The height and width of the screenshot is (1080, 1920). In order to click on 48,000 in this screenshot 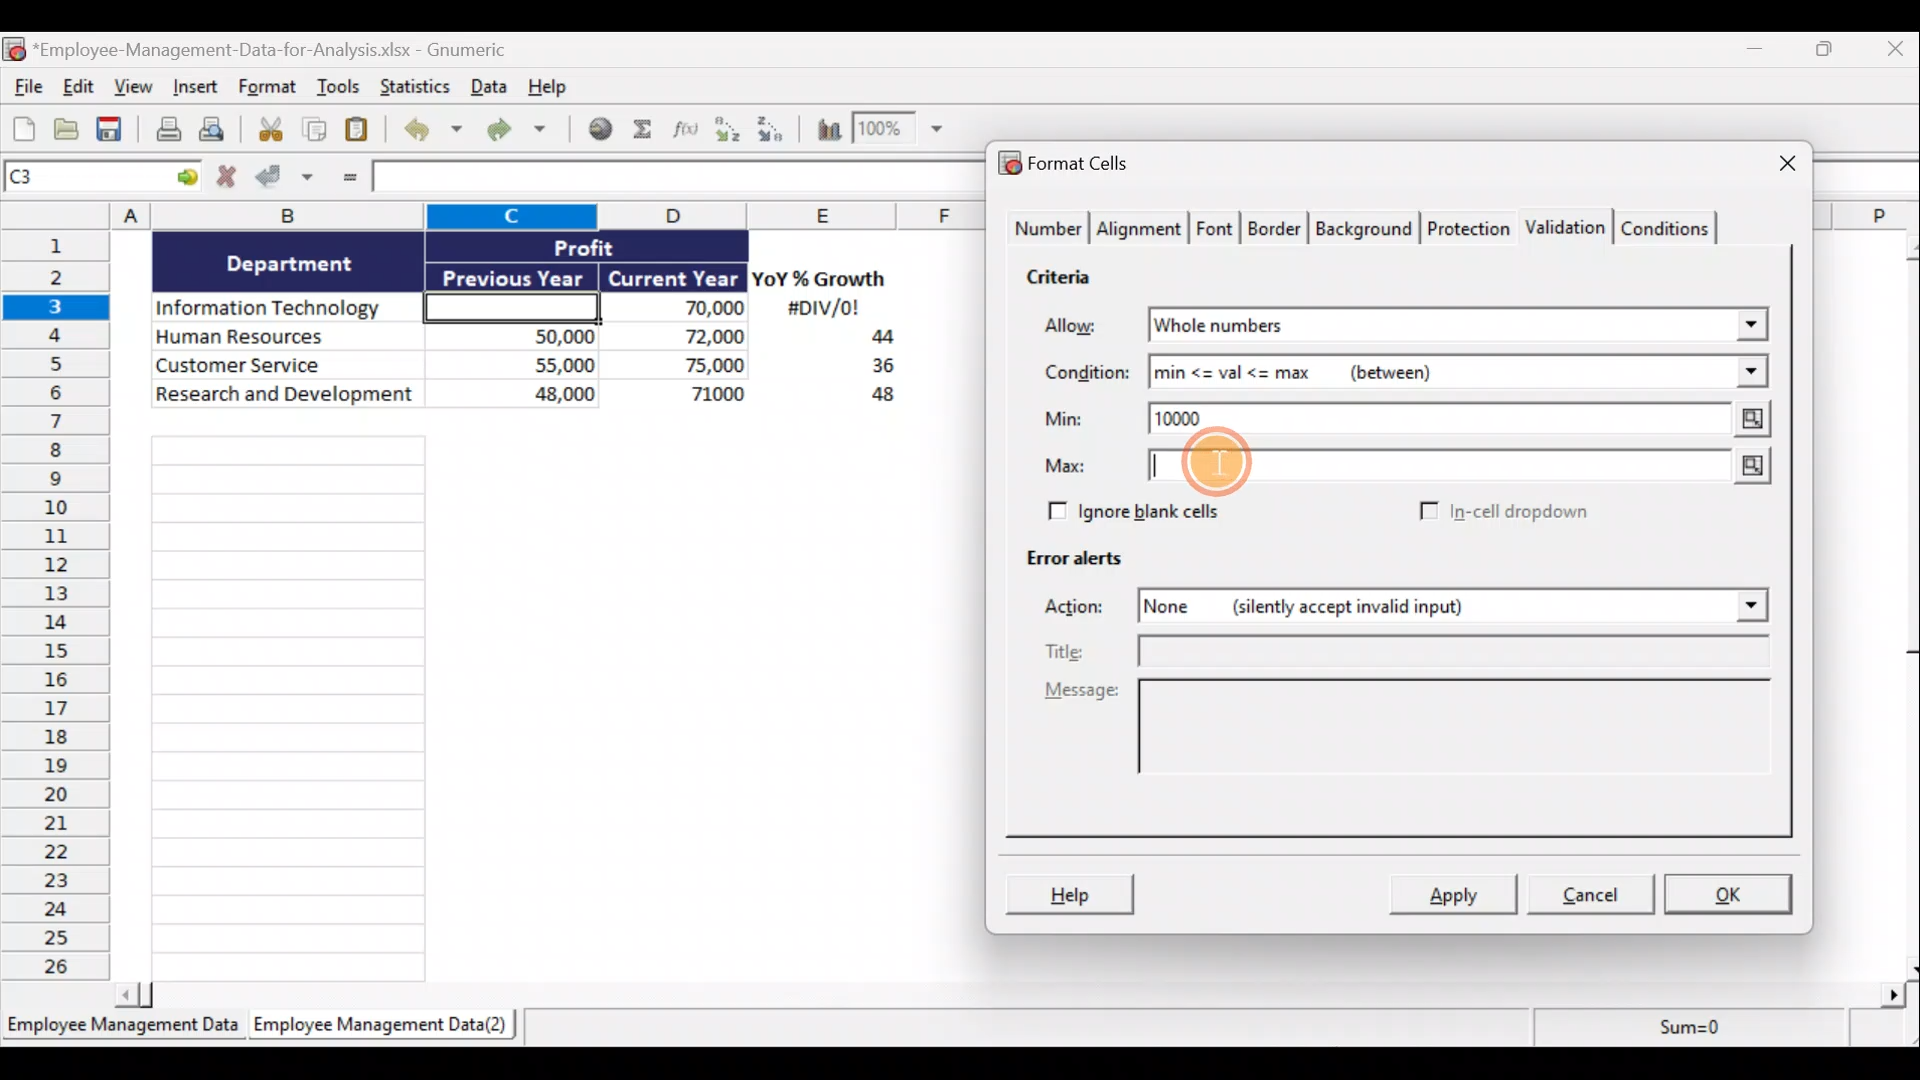, I will do `click(523, 397)`.